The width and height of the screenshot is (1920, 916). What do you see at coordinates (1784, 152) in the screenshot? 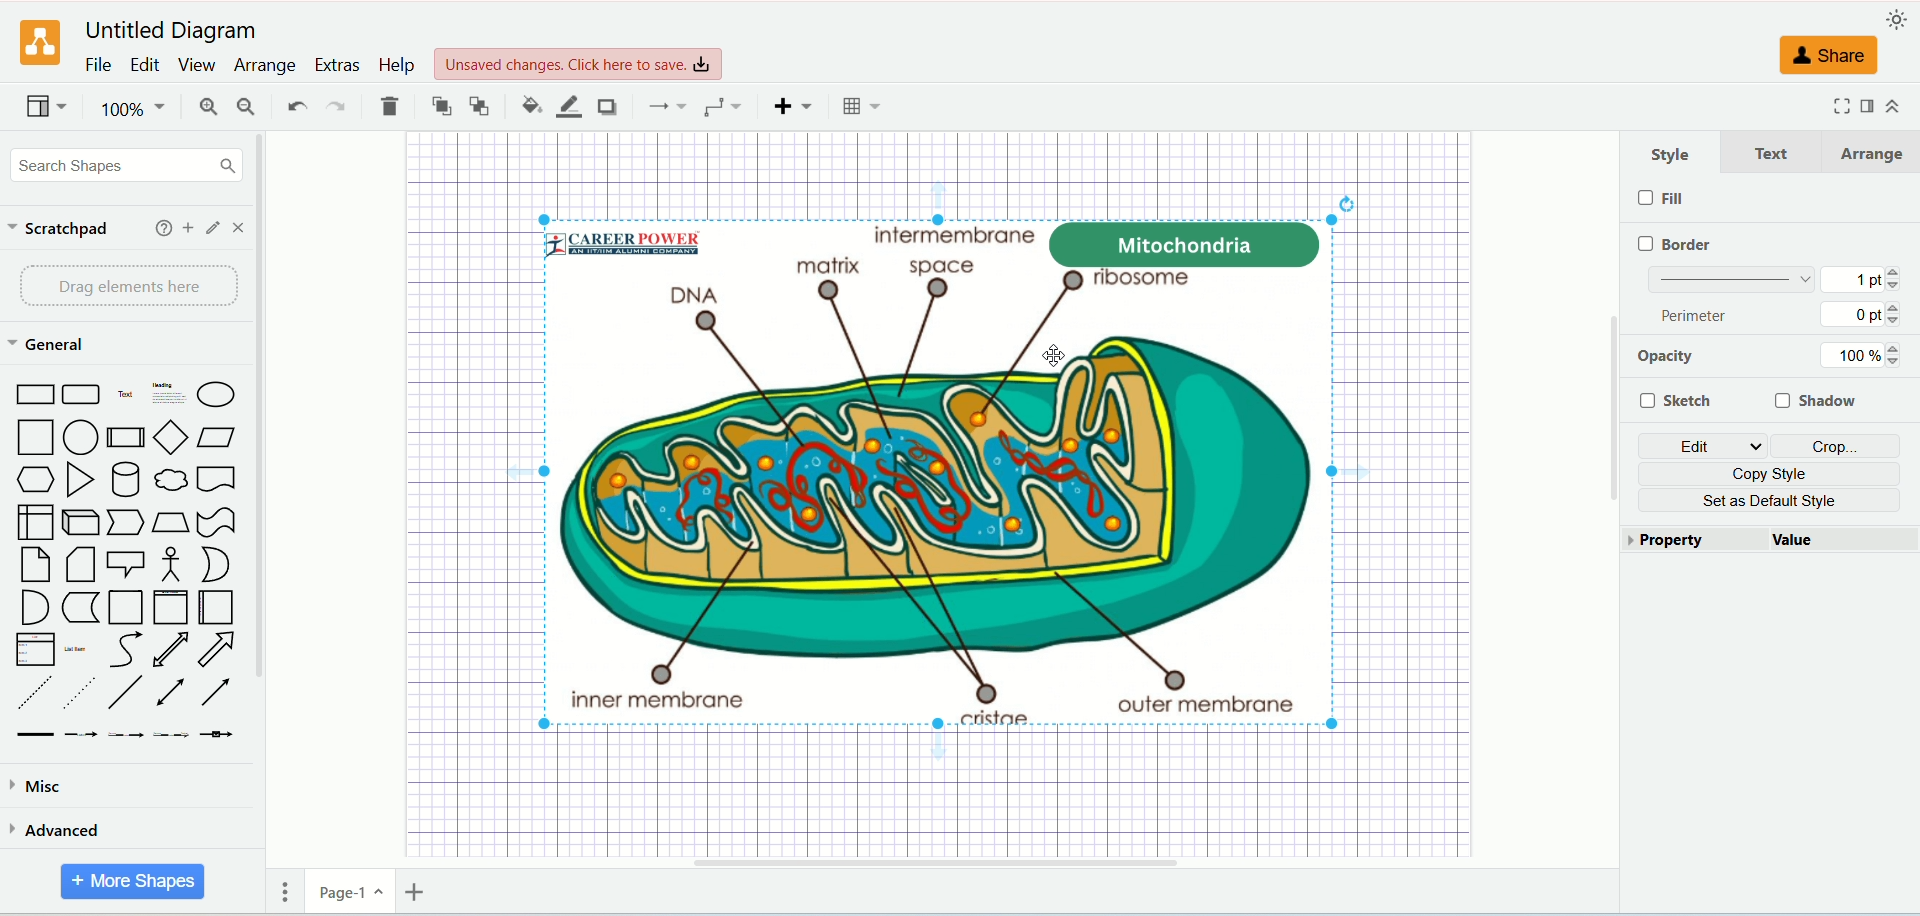
I see `text` at bounding box center [1784, 152].